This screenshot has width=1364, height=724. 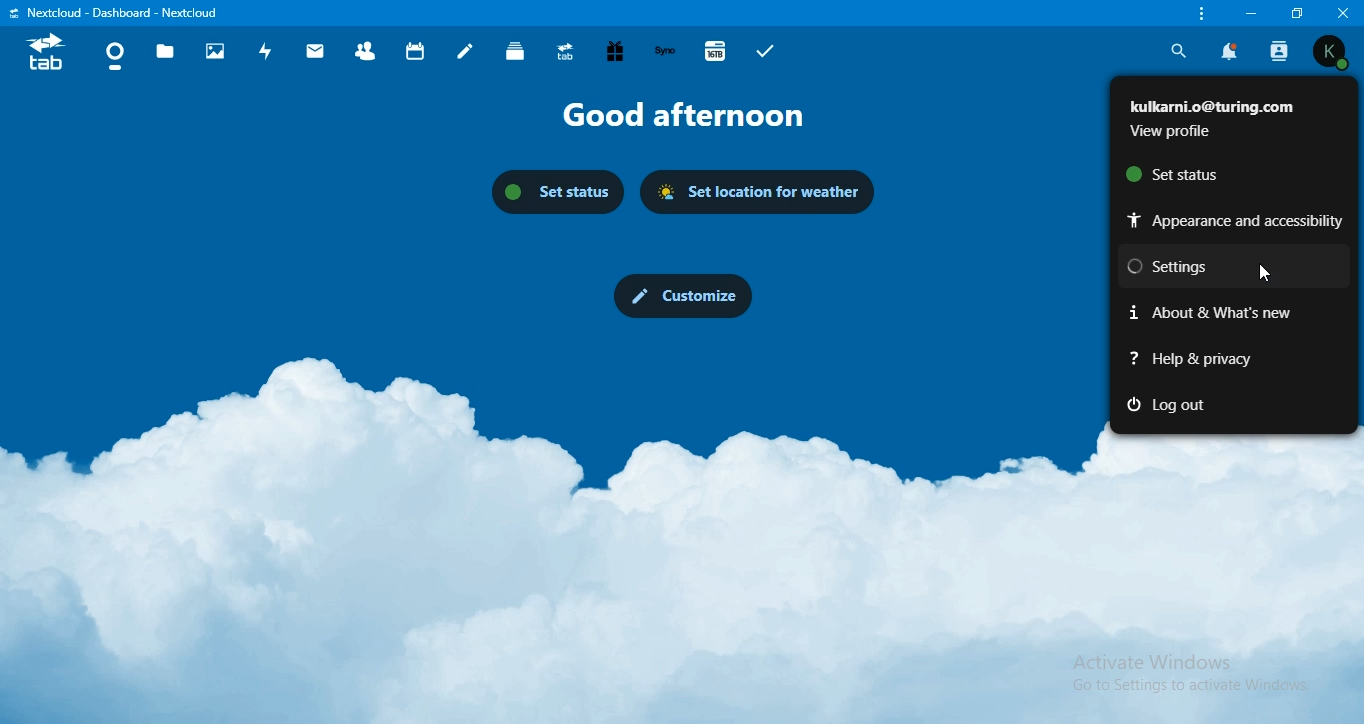 I want to click on tasks, so click(x=766, y=52).